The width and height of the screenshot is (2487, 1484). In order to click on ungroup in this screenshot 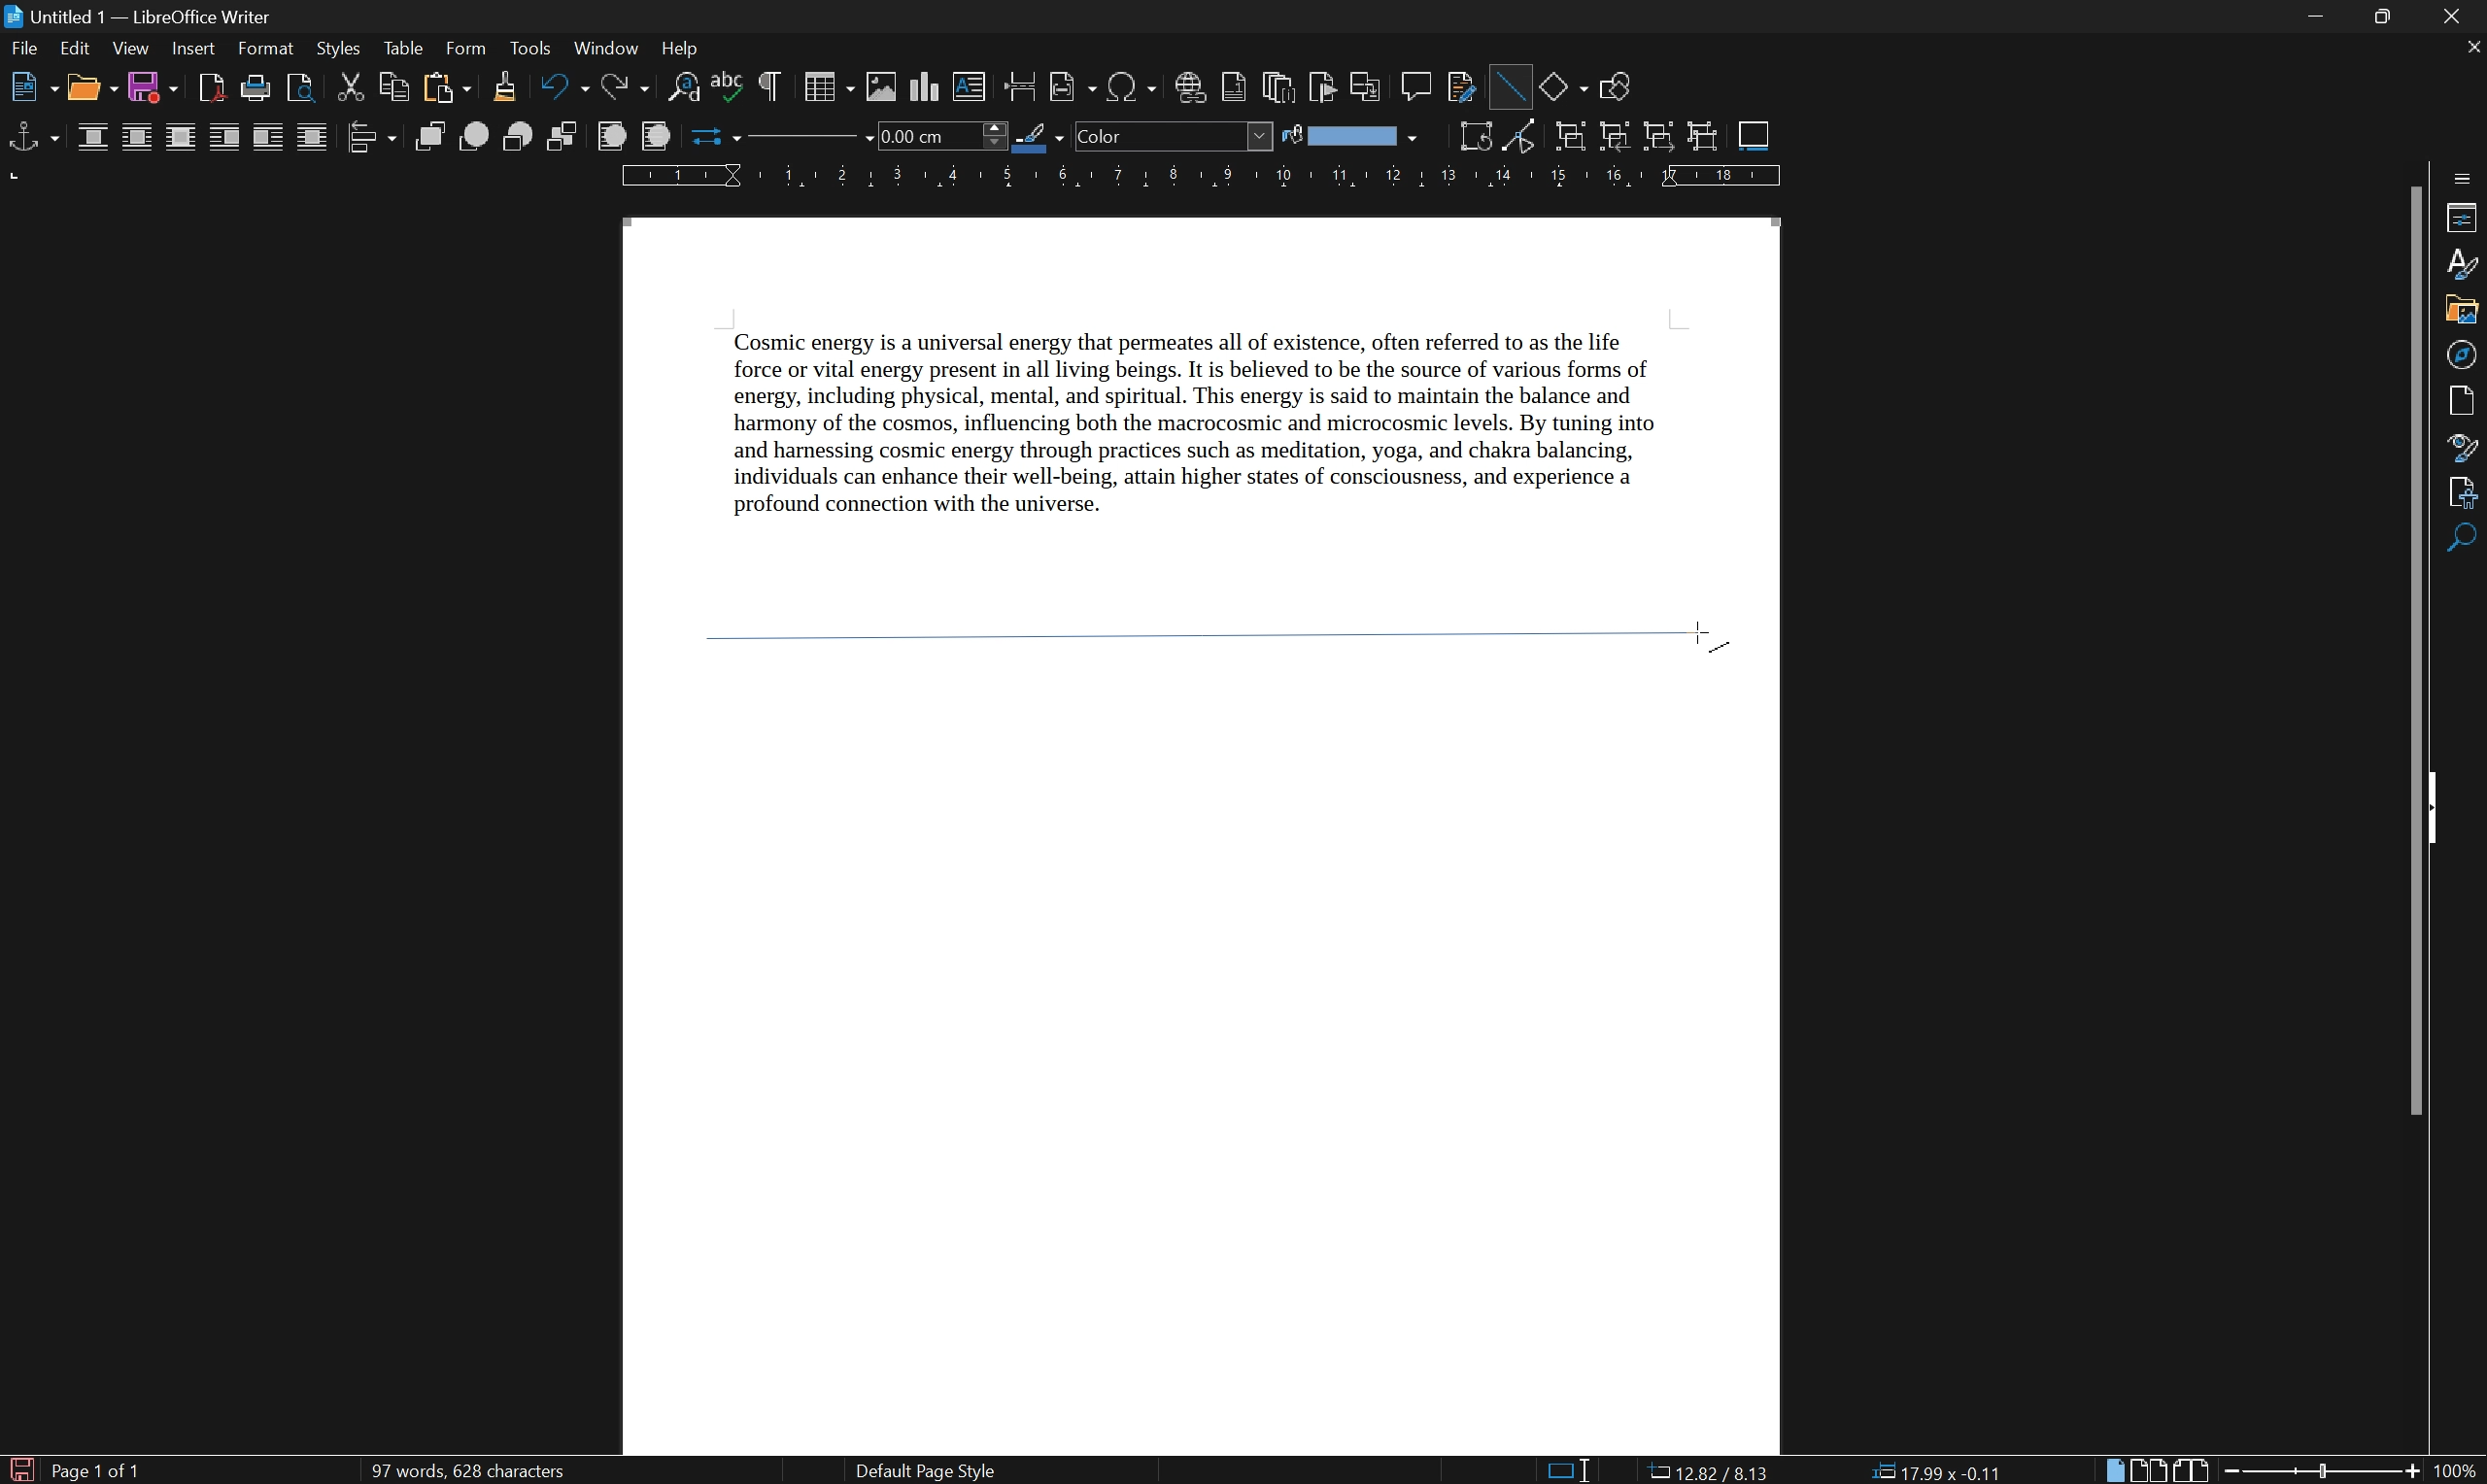, I will do `click(1704, 137)`.